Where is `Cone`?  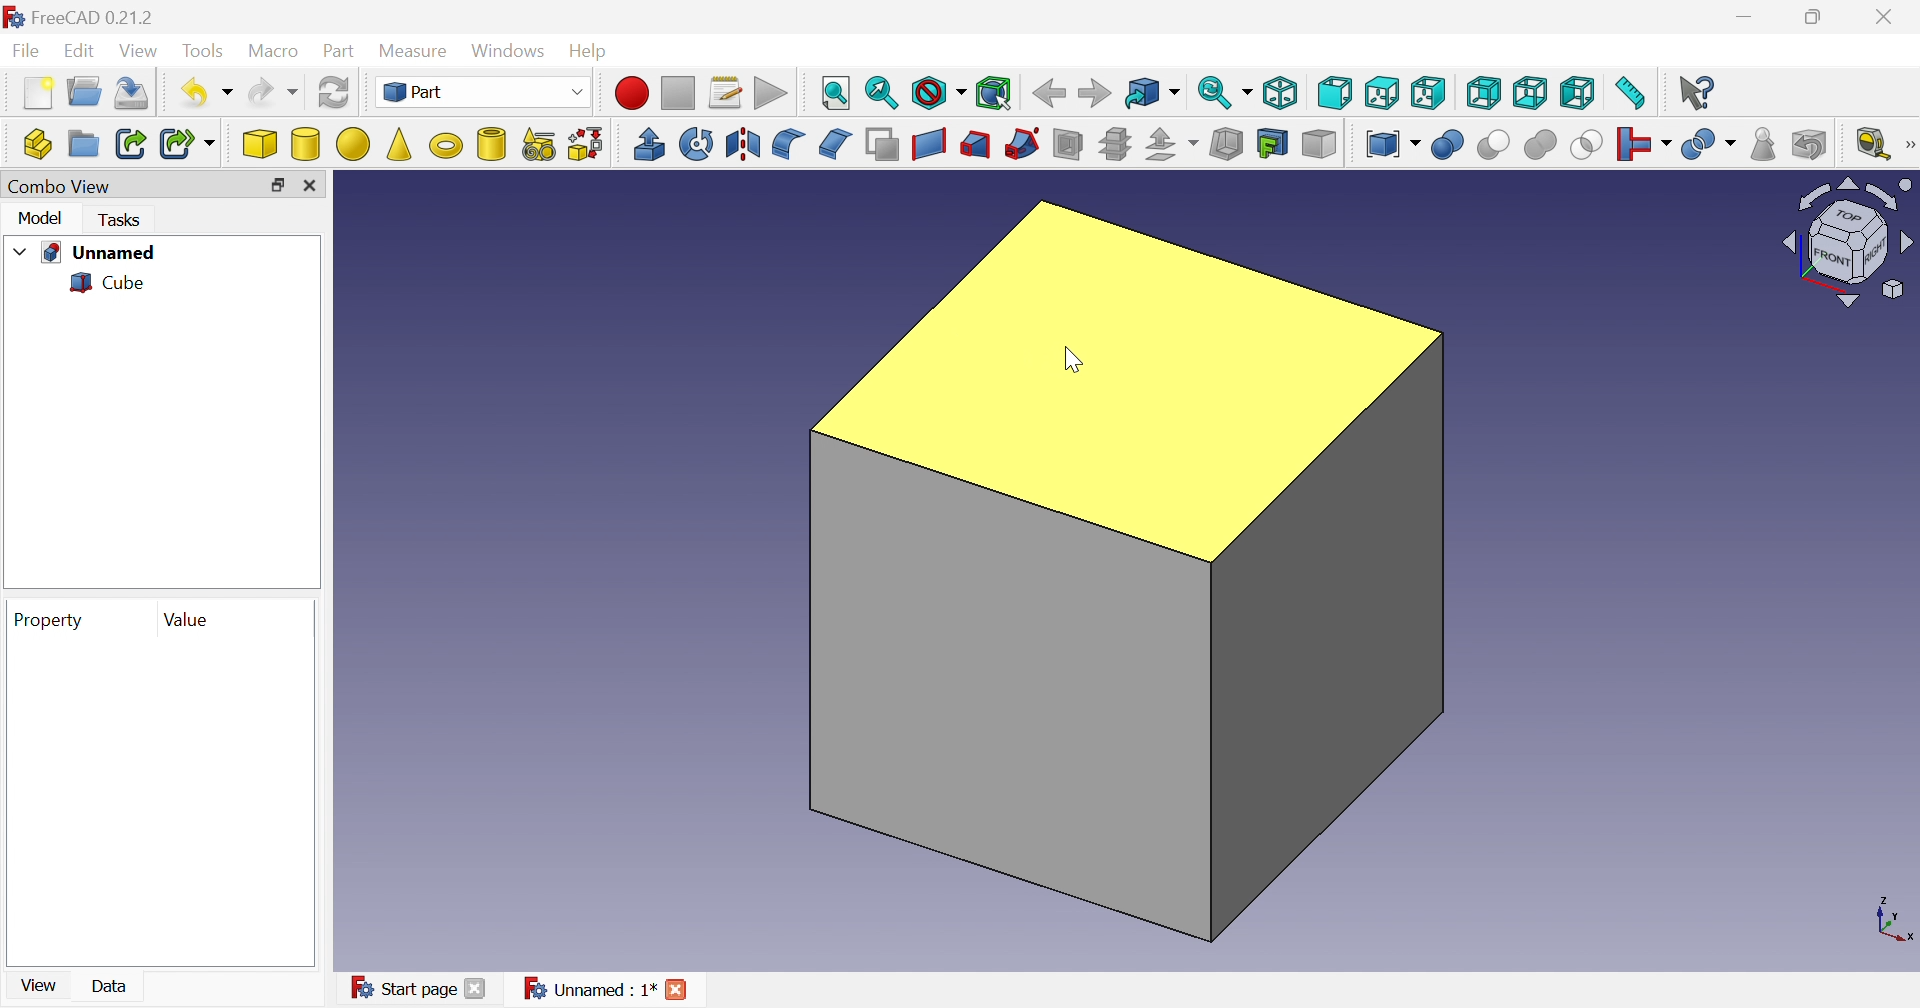
Cone is located at coordinates (402, 145).